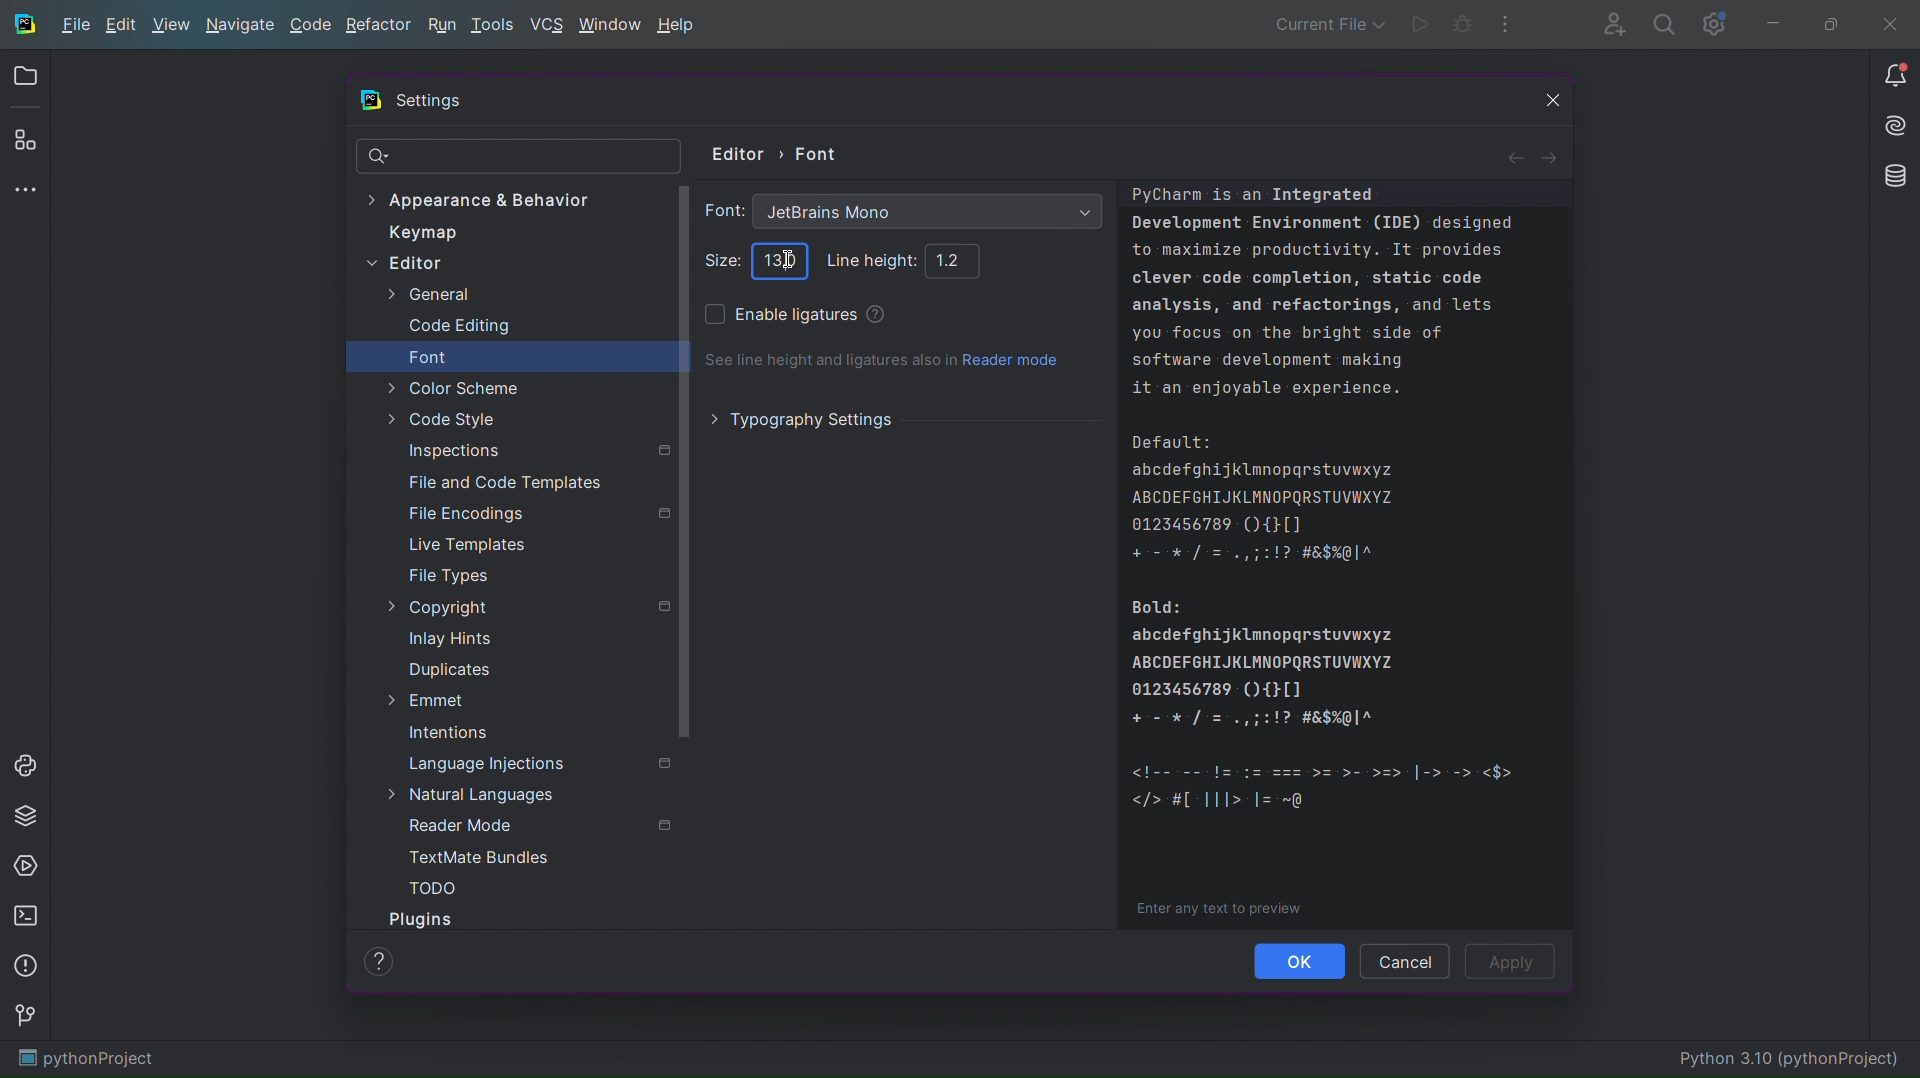 The width and height of the screenshot is (1920, 1078). What do you see at coordinates (428, 357) in the screenshot?
I see `Font` at bounding box center [428, 357].